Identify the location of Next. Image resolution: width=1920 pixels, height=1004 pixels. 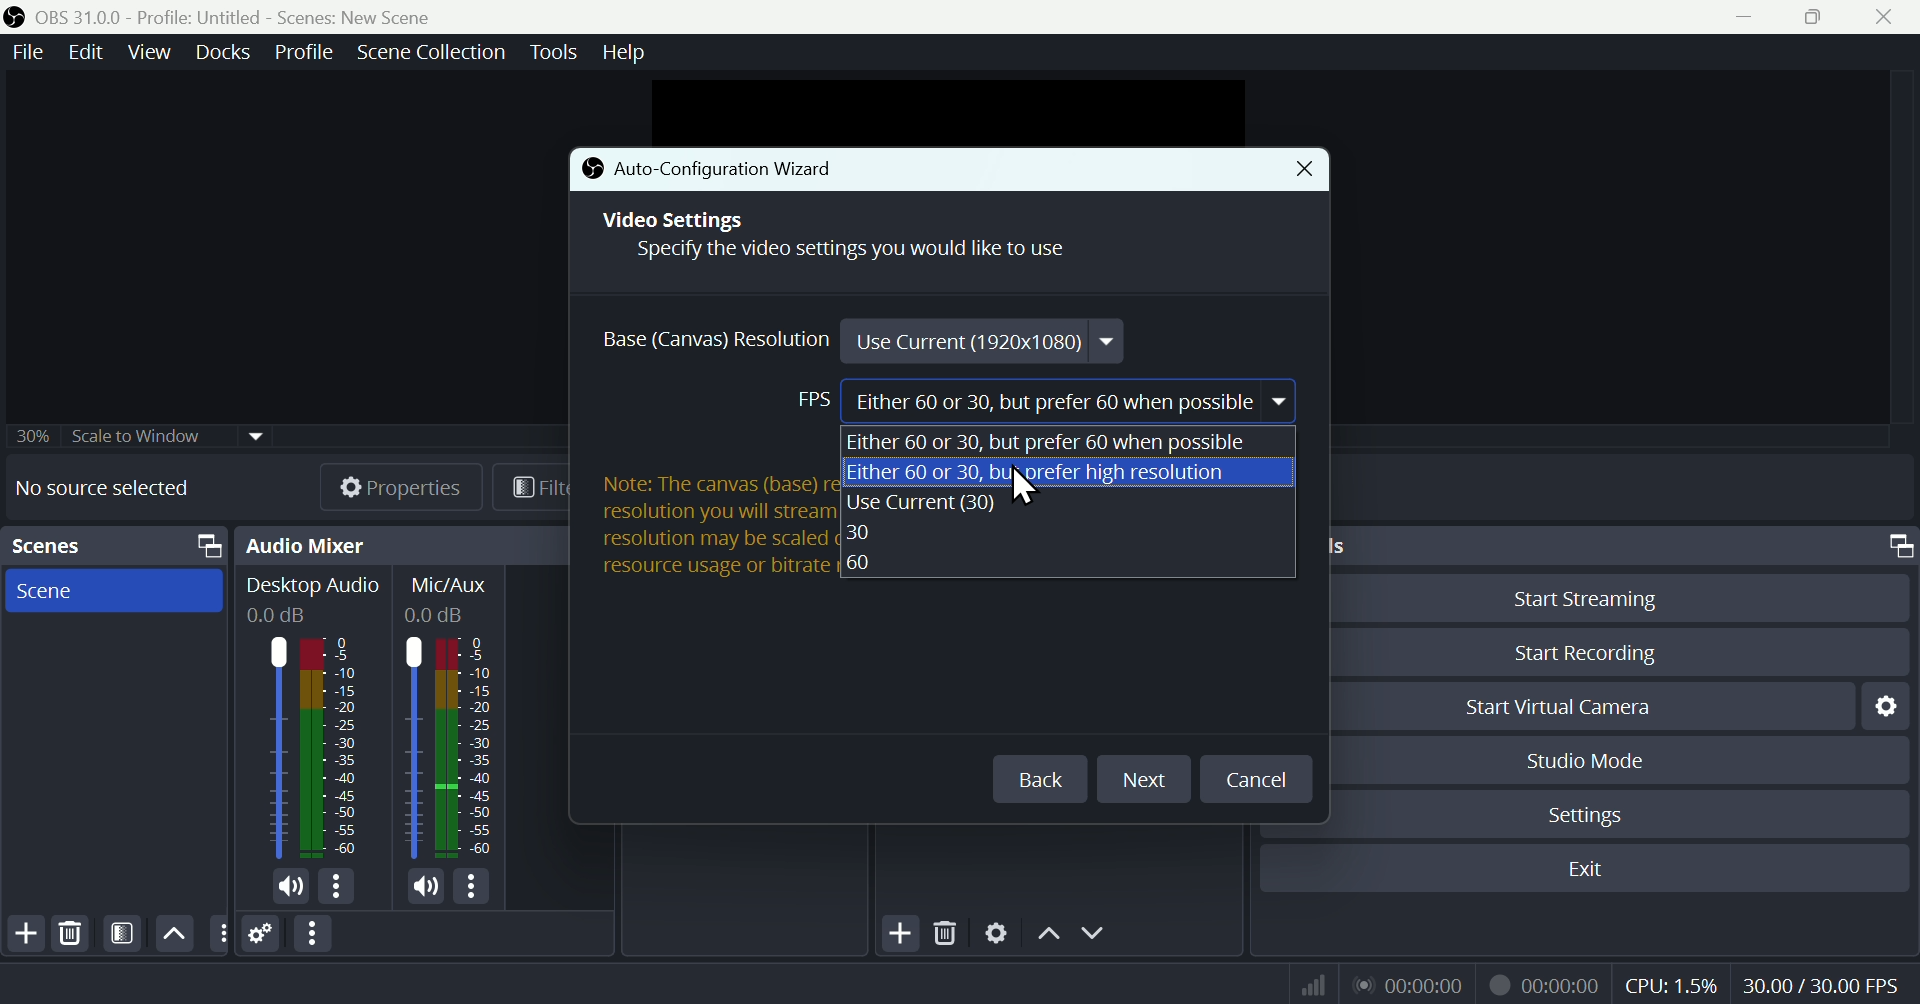
(1151, 778).